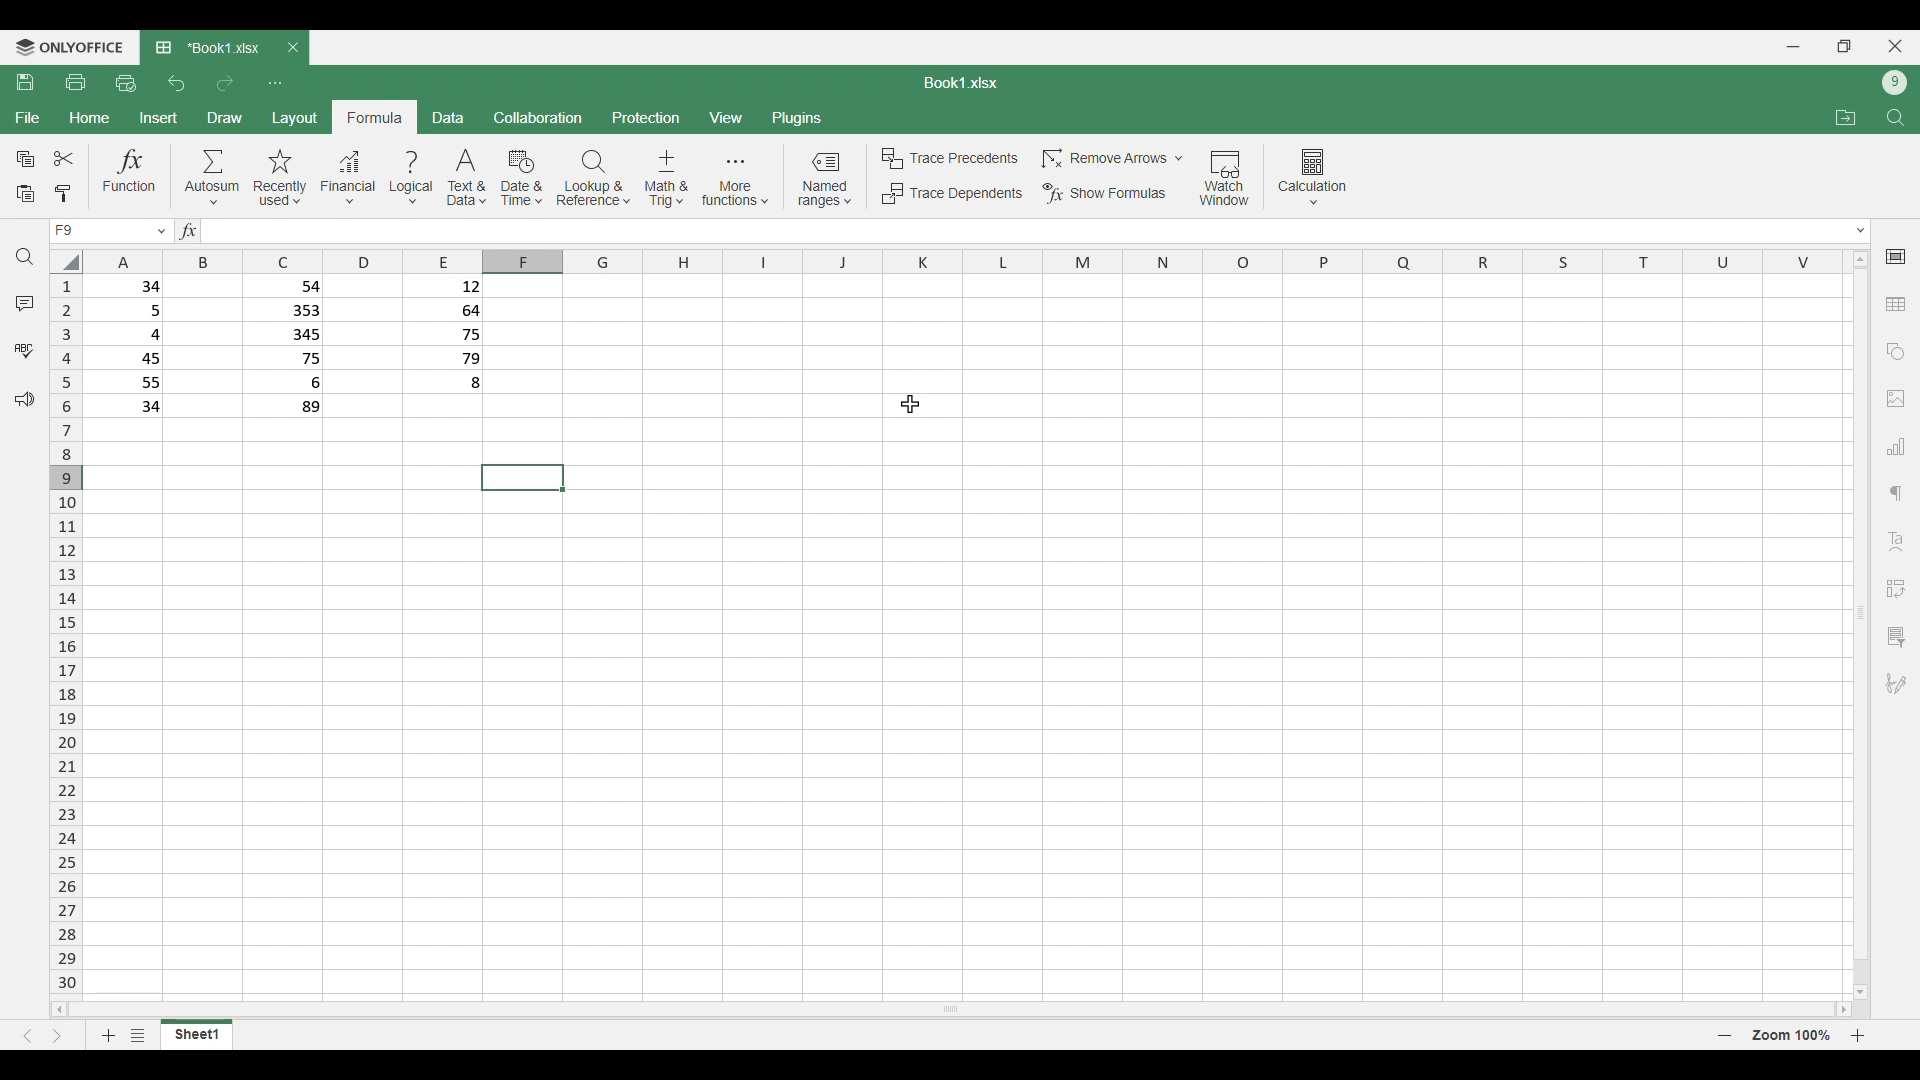 The height and width of the screenshot is (1080, 1920). What do you see at coordinates (1103, 194) in the screenshot?
I see `Show formulas` at bounding box center [1103, 194].